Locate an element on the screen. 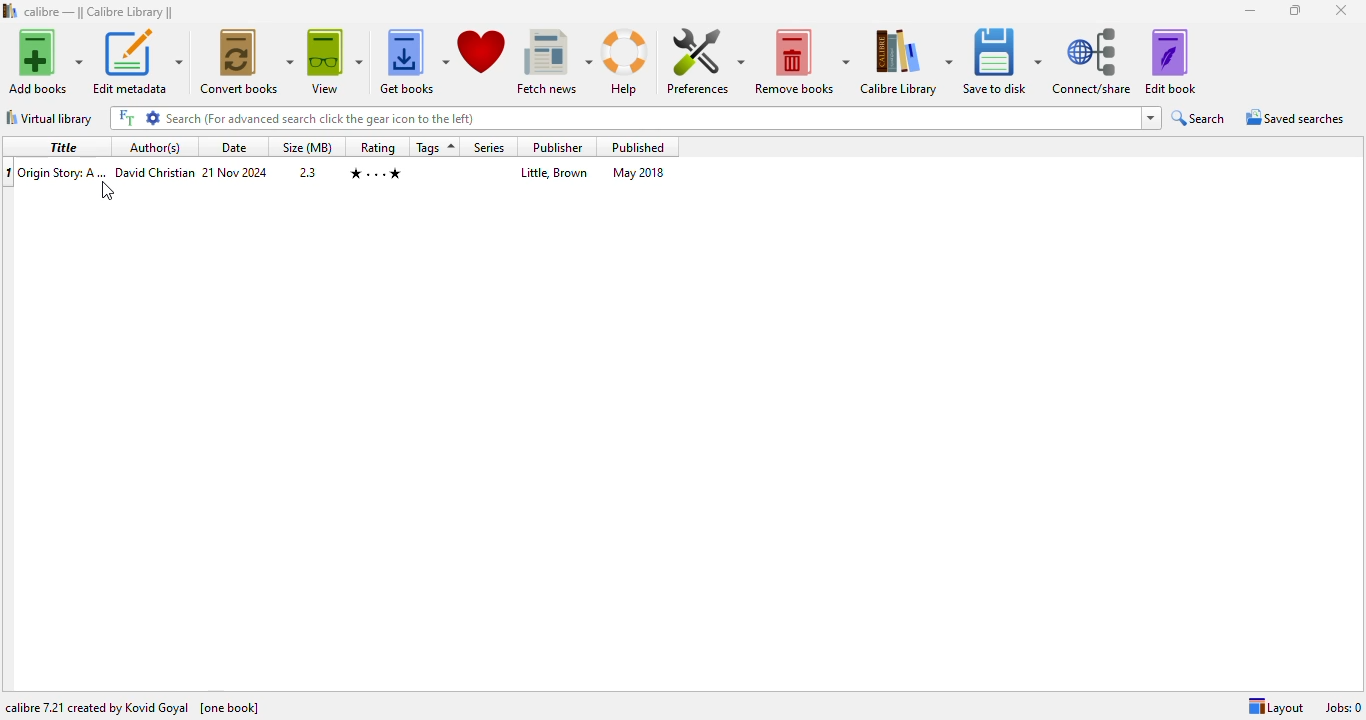 This screenshot has width=1366, height=720. view is located at coordinates (335, 62).